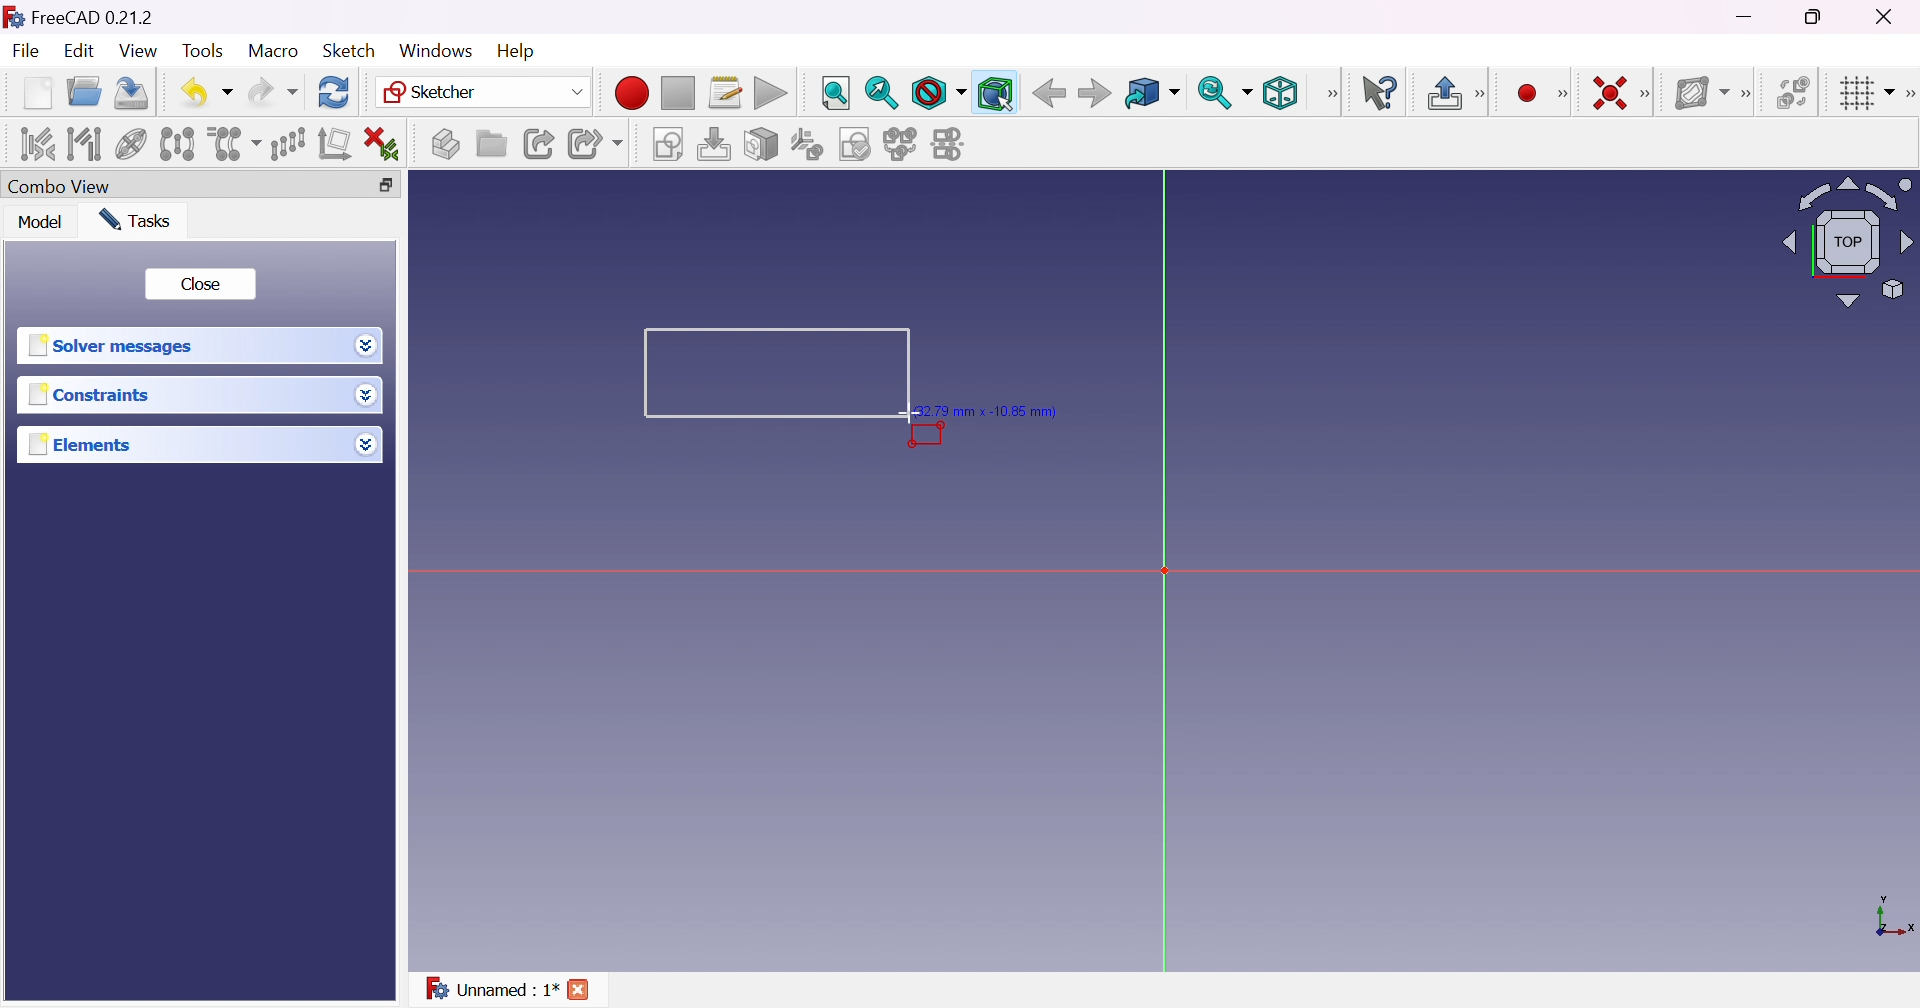  I want to click on Cross, so click(577, 989).